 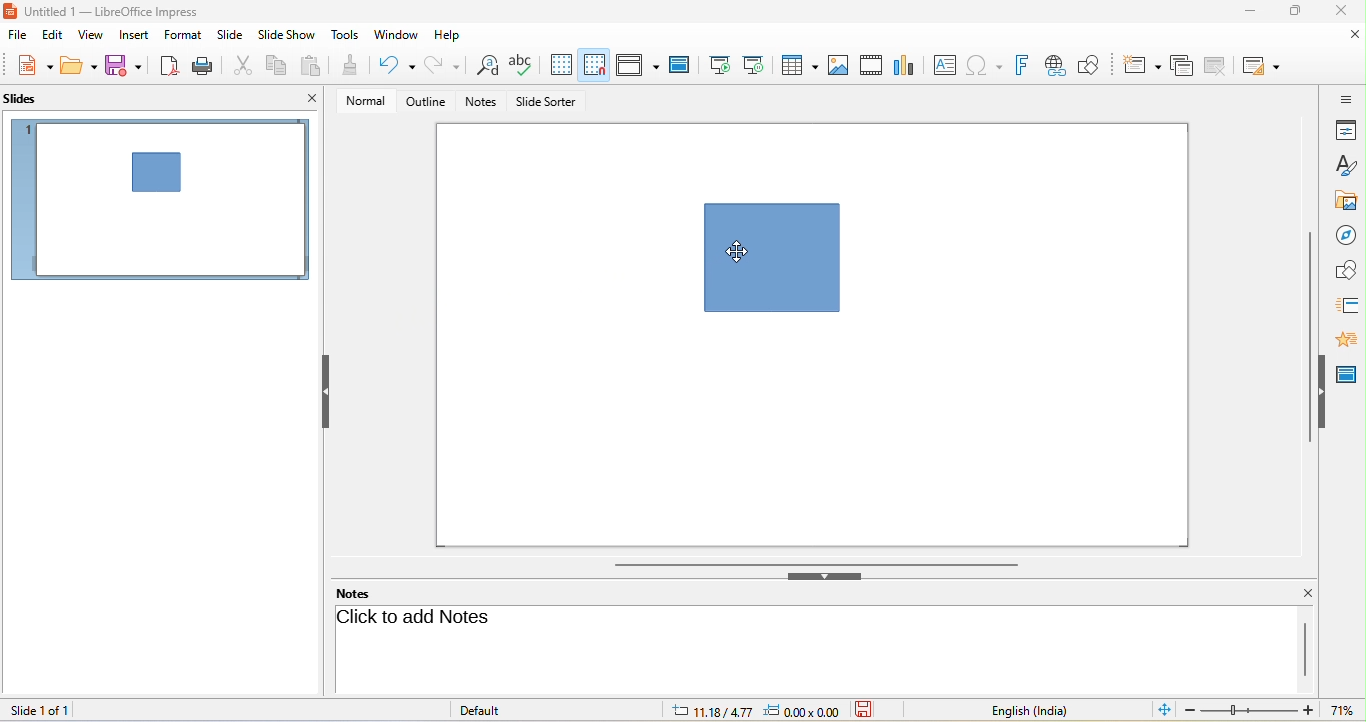 I want to click on slide sorter, so click(x=549, y=102).